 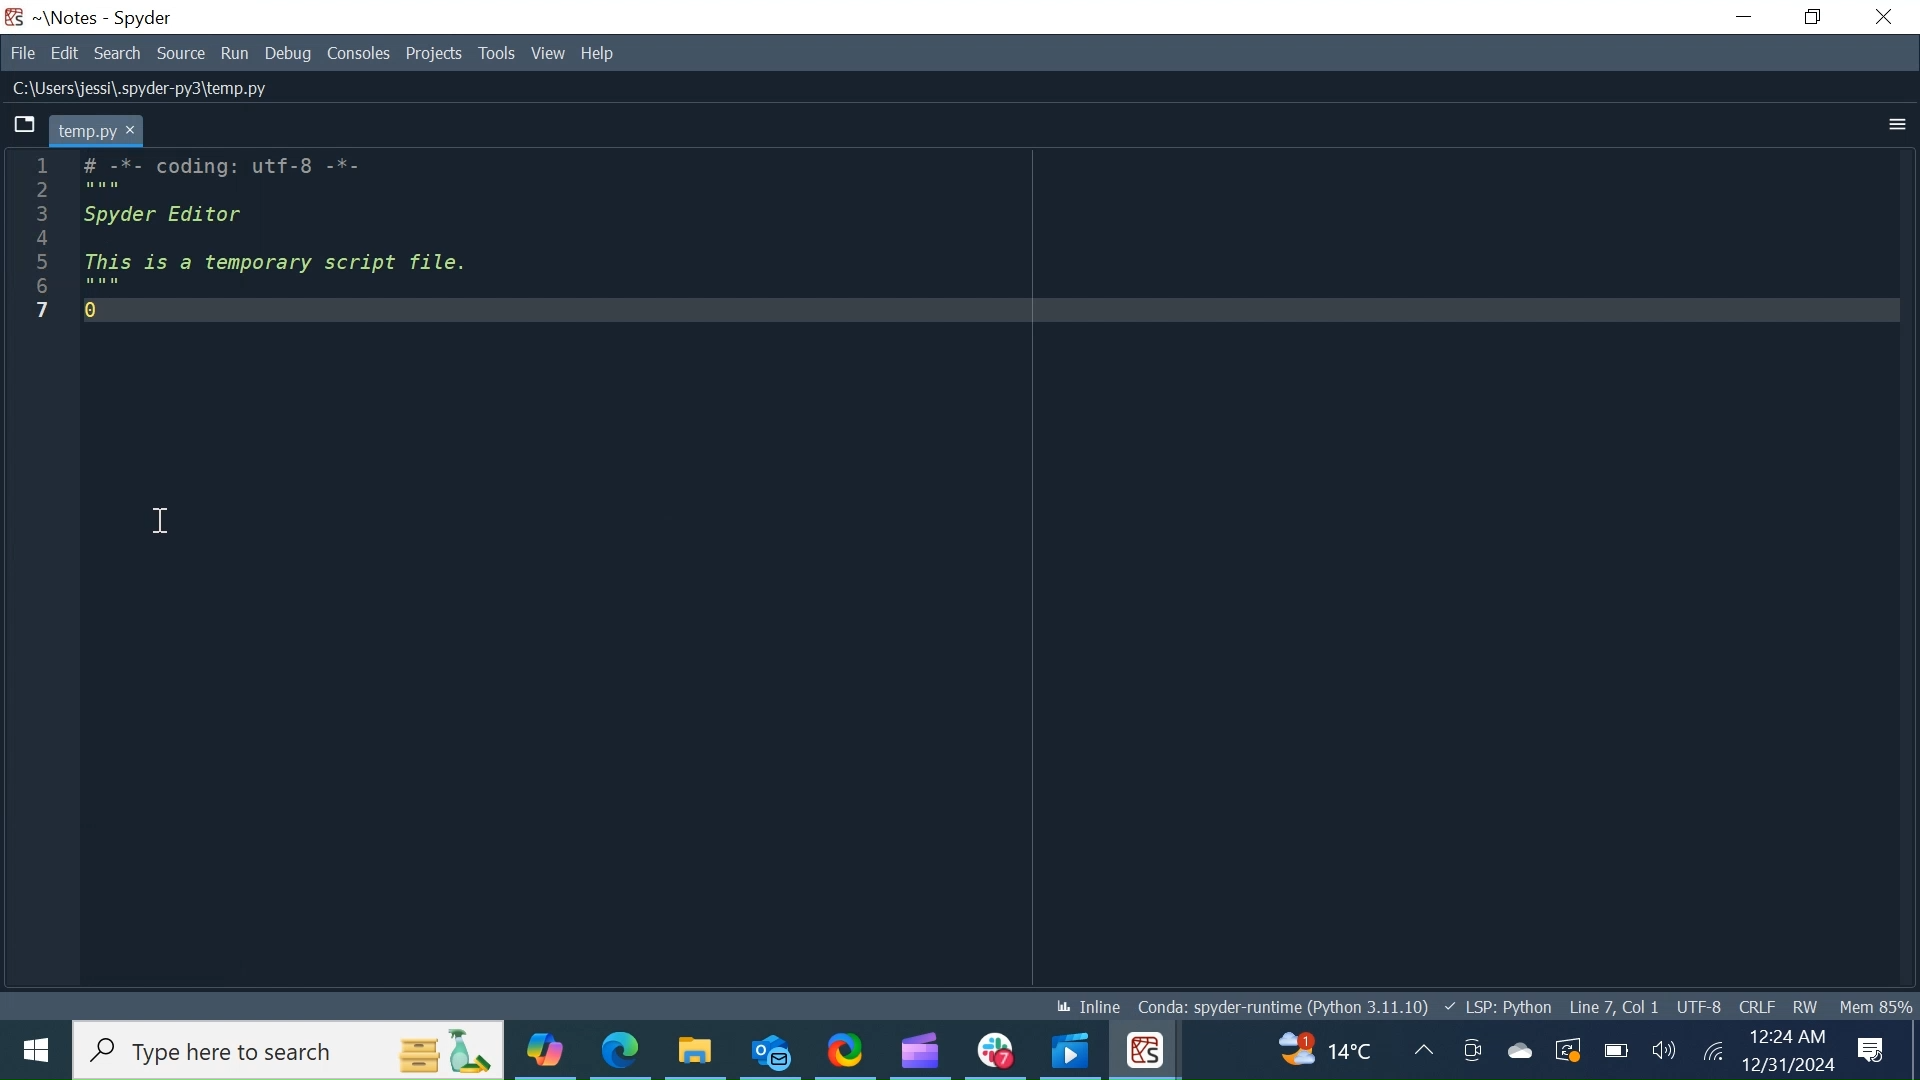 What do you see at coordinates (236, 55) in the screenshot?
I see `Run` at bounding box center [236, 55].